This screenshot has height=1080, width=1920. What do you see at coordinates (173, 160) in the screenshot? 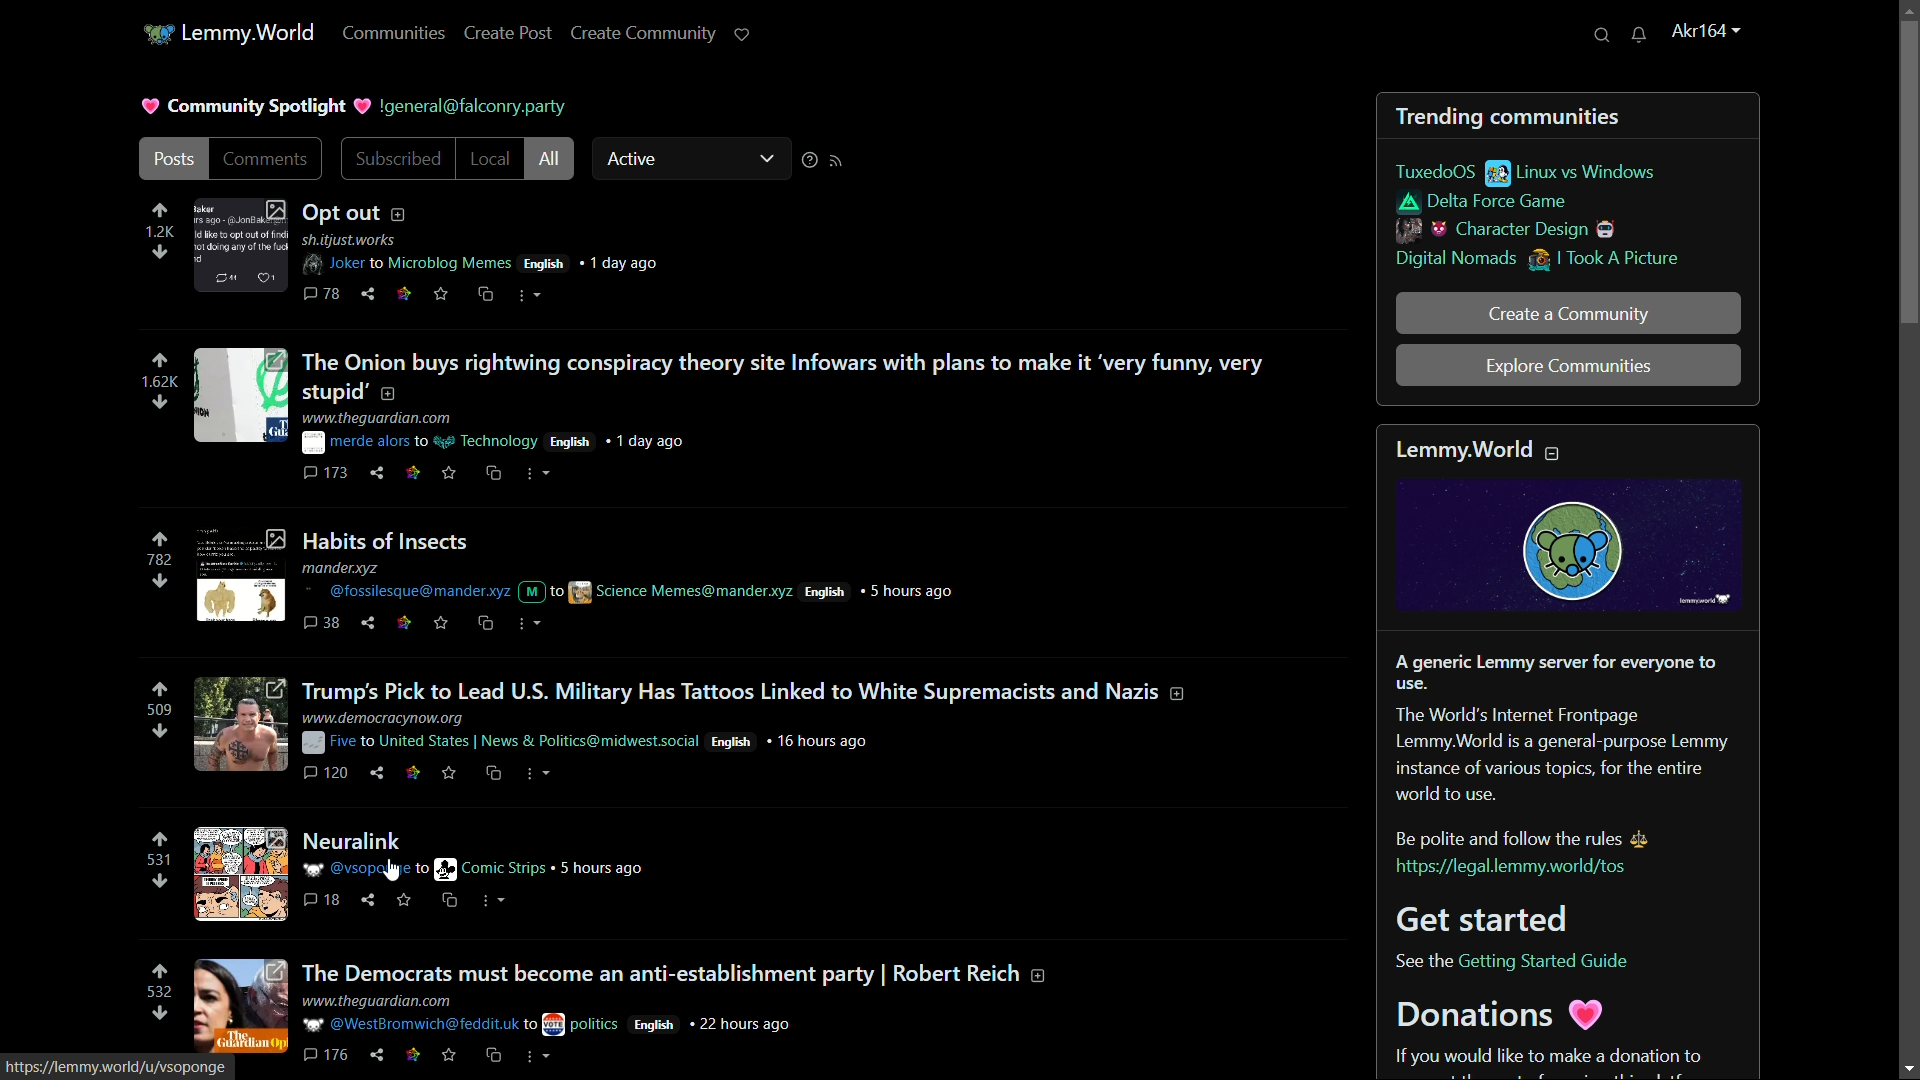
I see `posts` at bounding box center [173, 160].